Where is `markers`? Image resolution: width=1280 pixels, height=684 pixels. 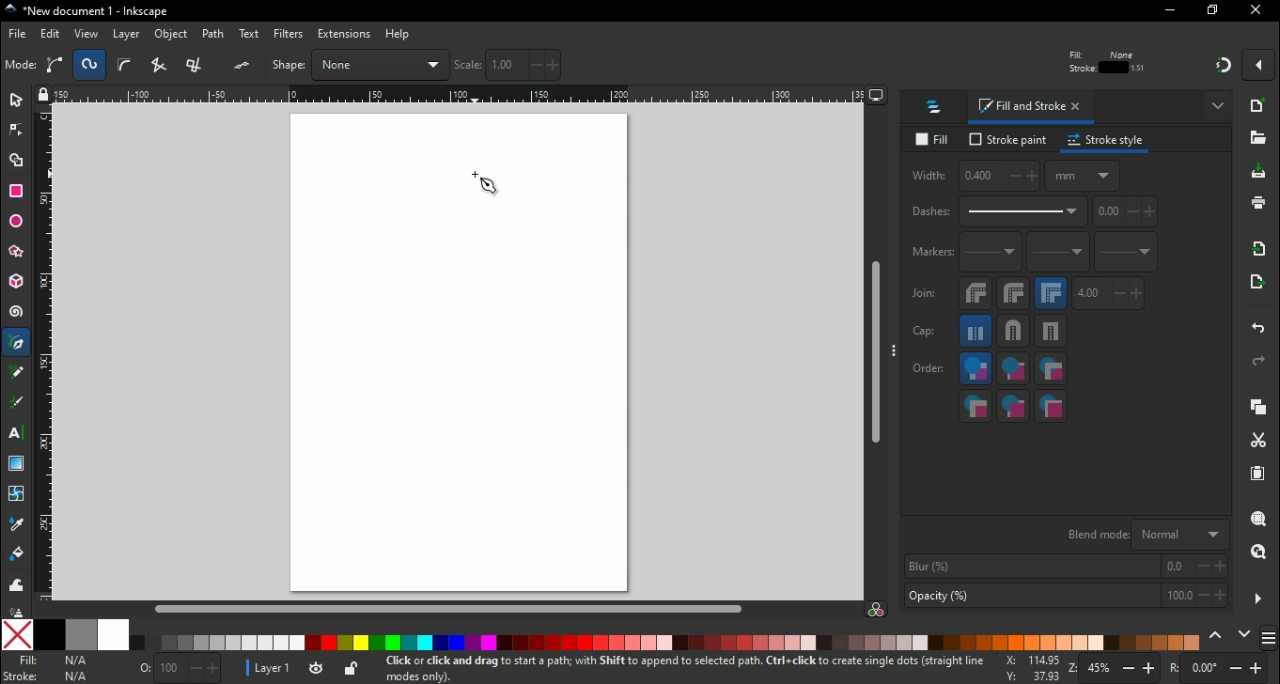 markers is located at coordinates (932, 256).